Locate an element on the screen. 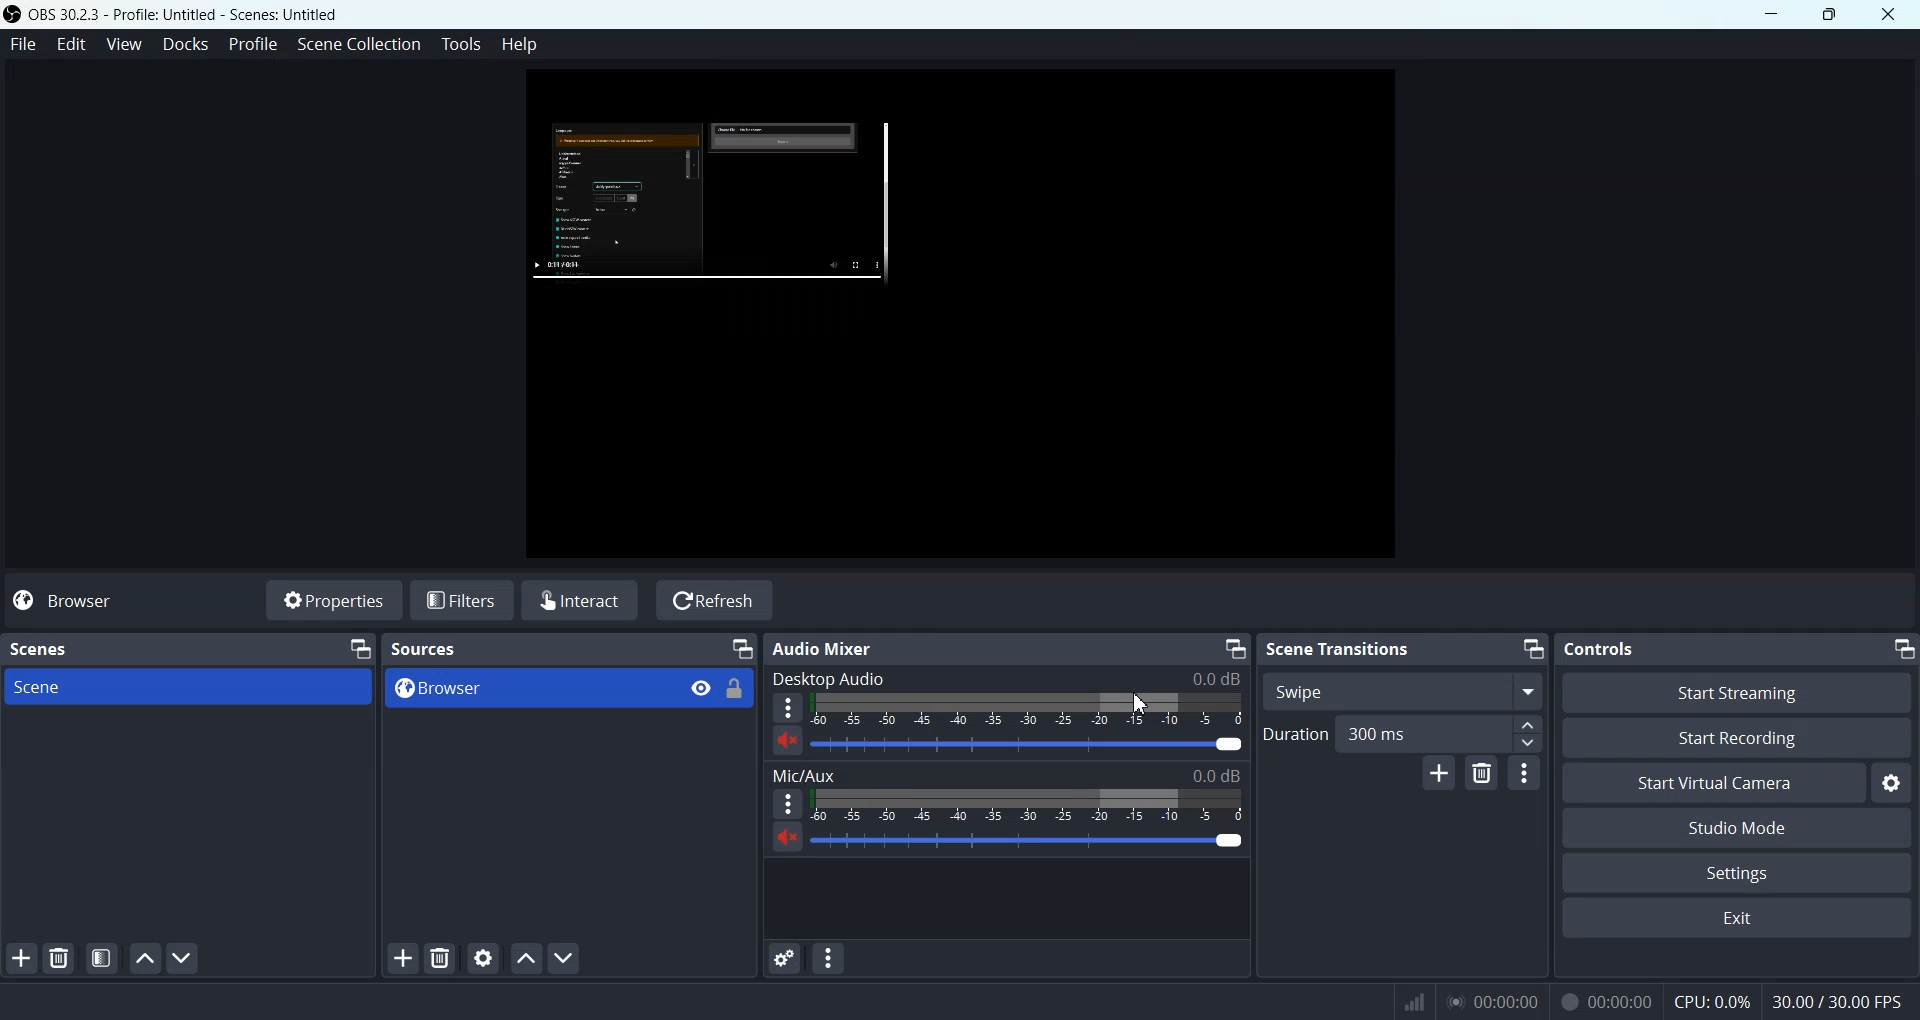 This screenshot has height=1020, width=1920. Controls is located at coordinates (1598, 648).